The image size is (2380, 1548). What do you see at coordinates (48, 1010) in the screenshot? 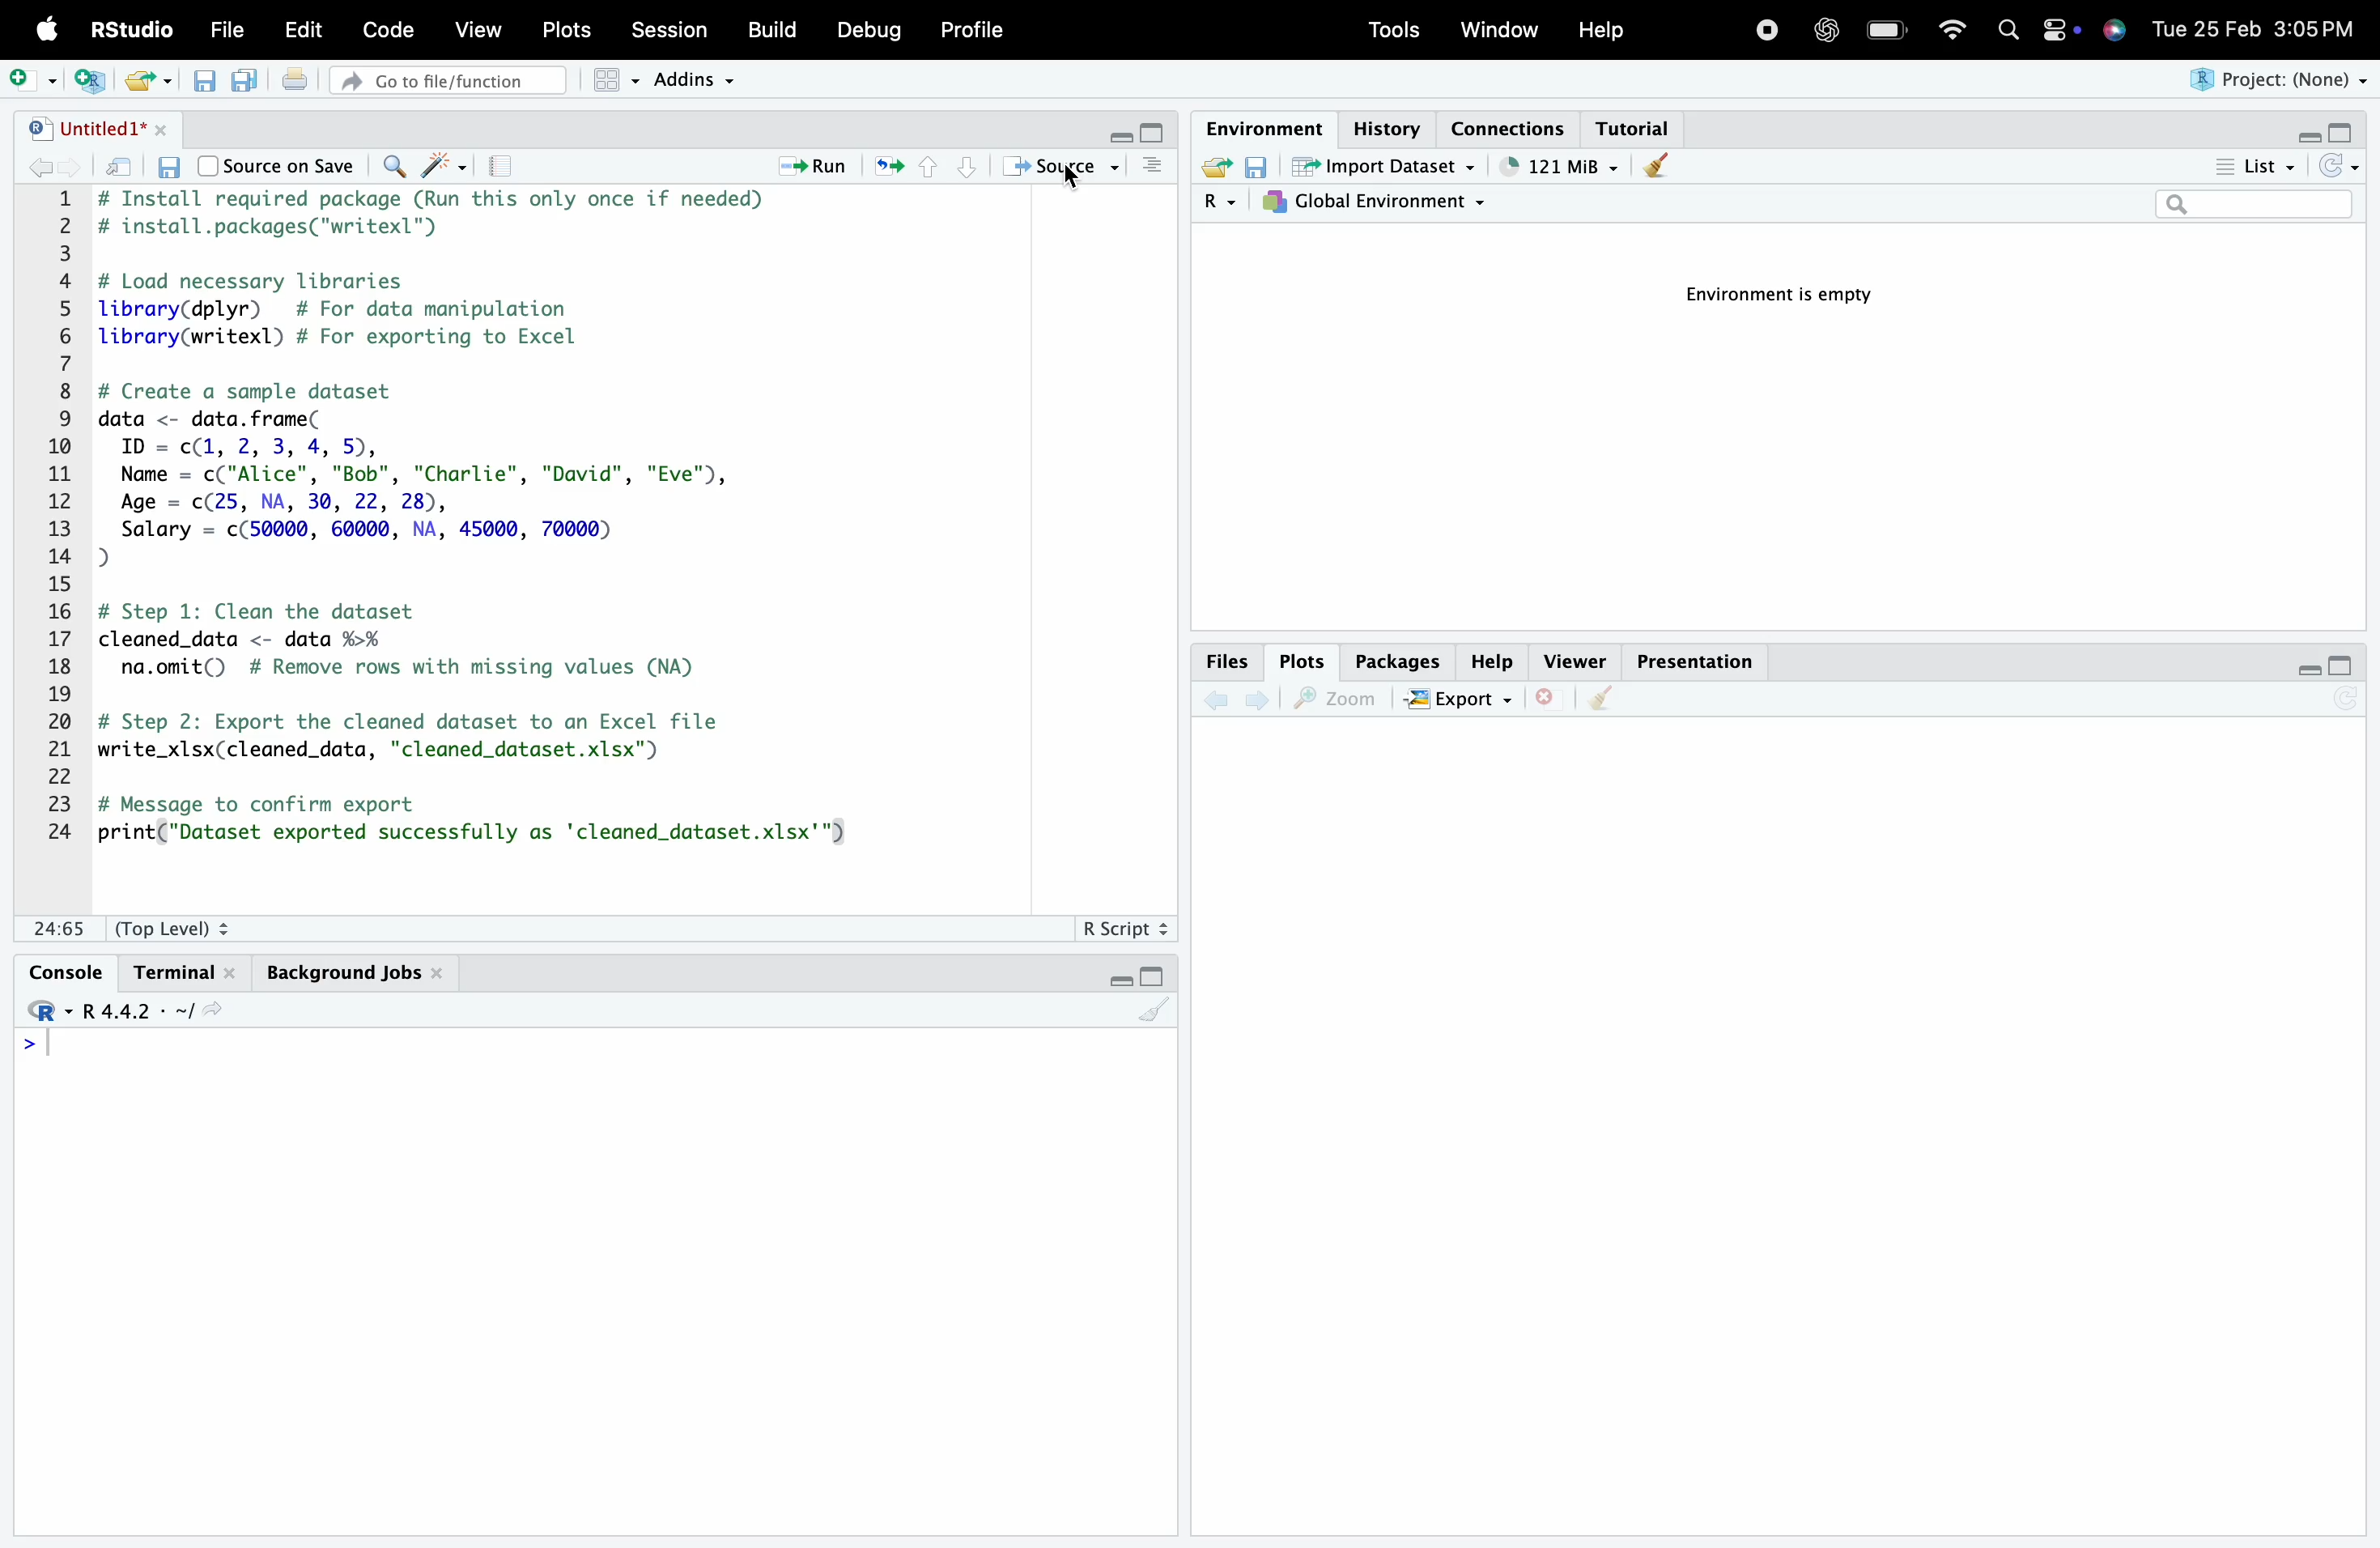
I see `Rstudio ` at bounding box center [48, 1010].